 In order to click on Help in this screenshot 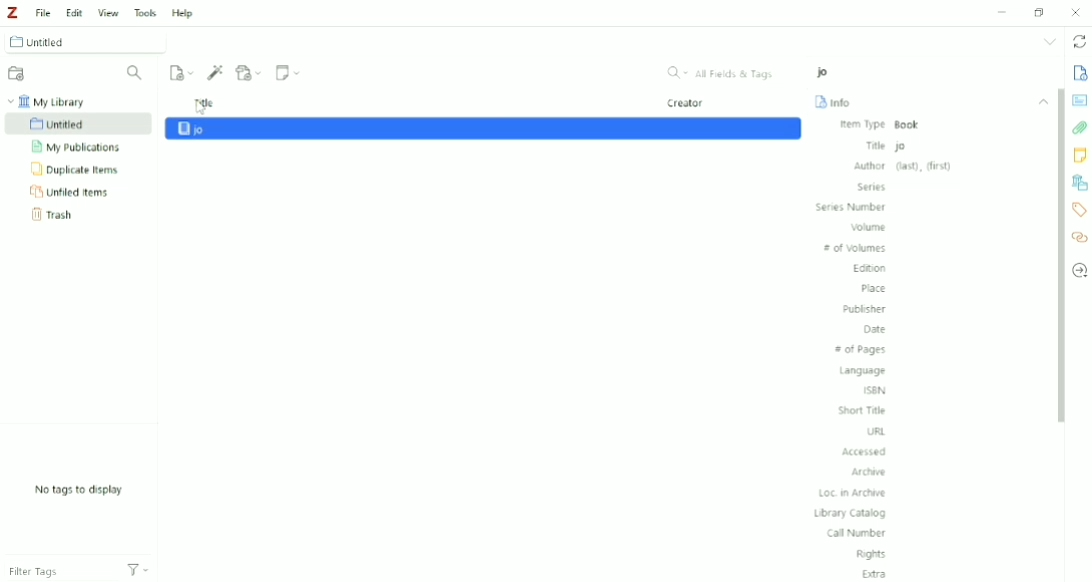, I will do `click(183, 13)`.